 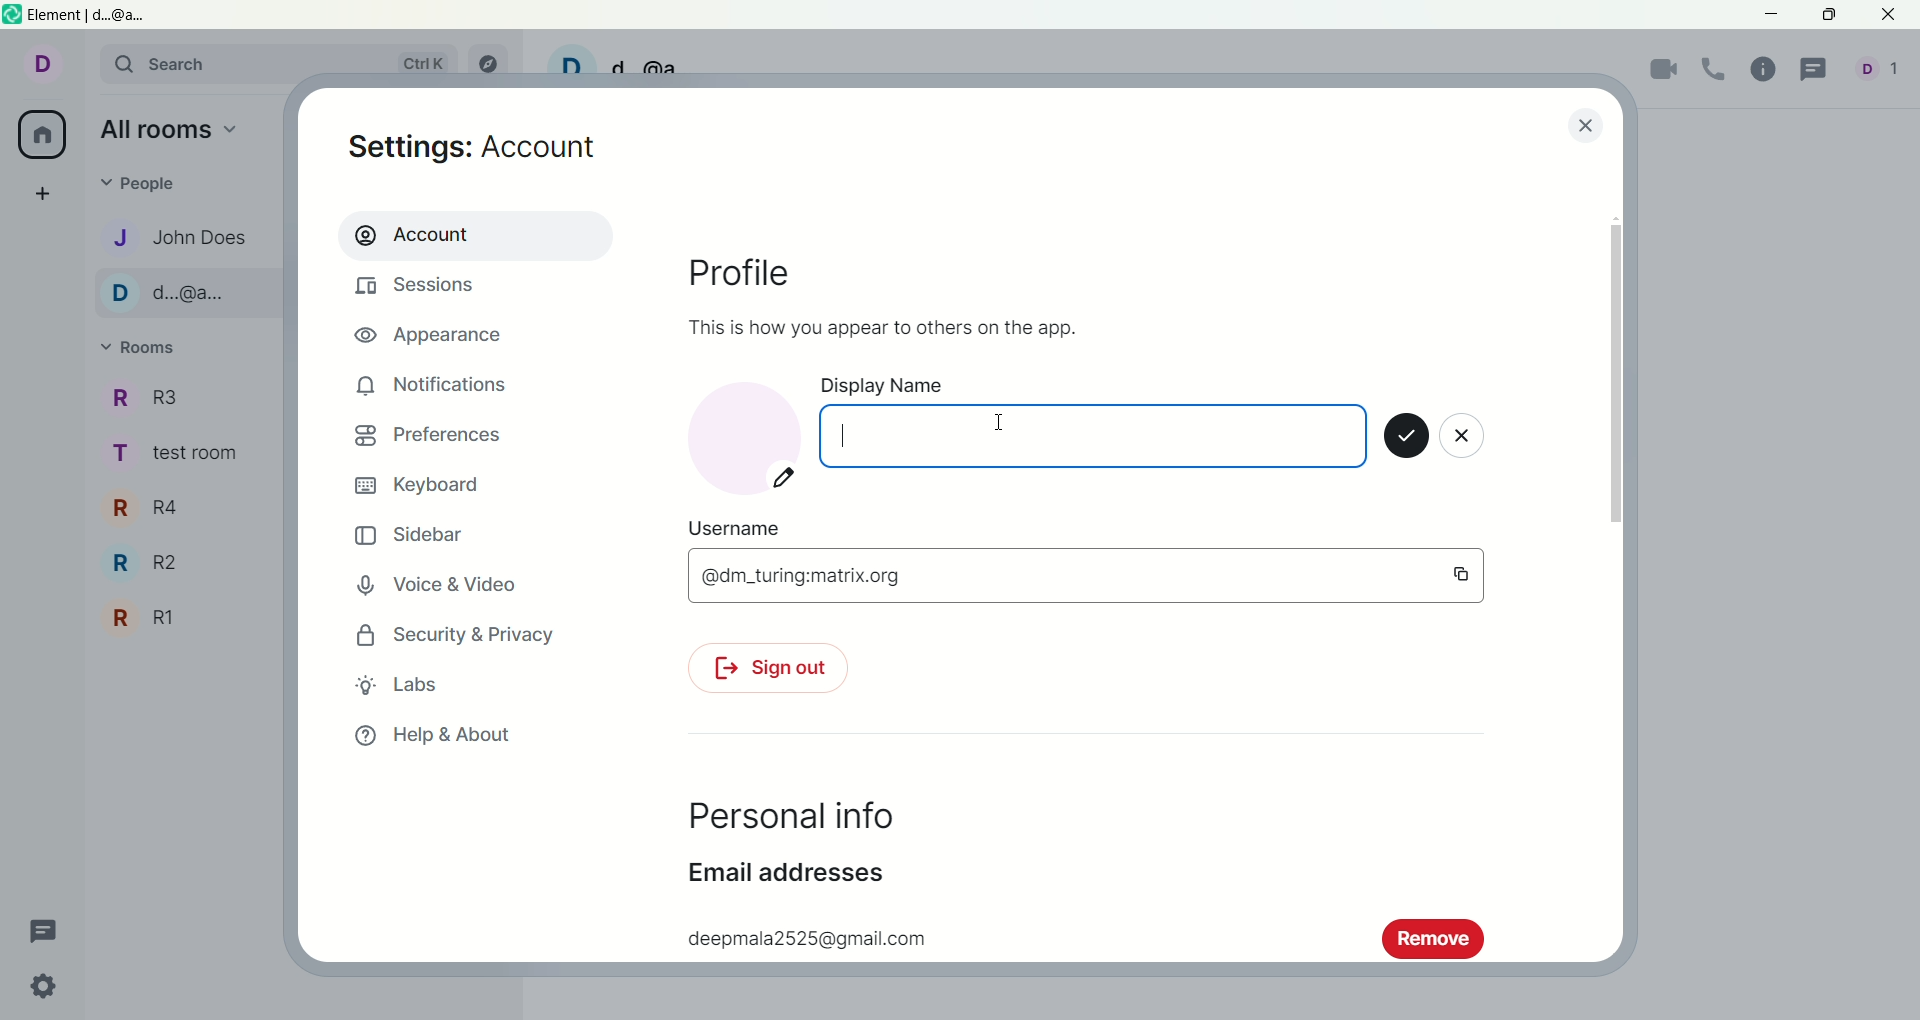 I want to click on usser name, so click(x=737, y=527).